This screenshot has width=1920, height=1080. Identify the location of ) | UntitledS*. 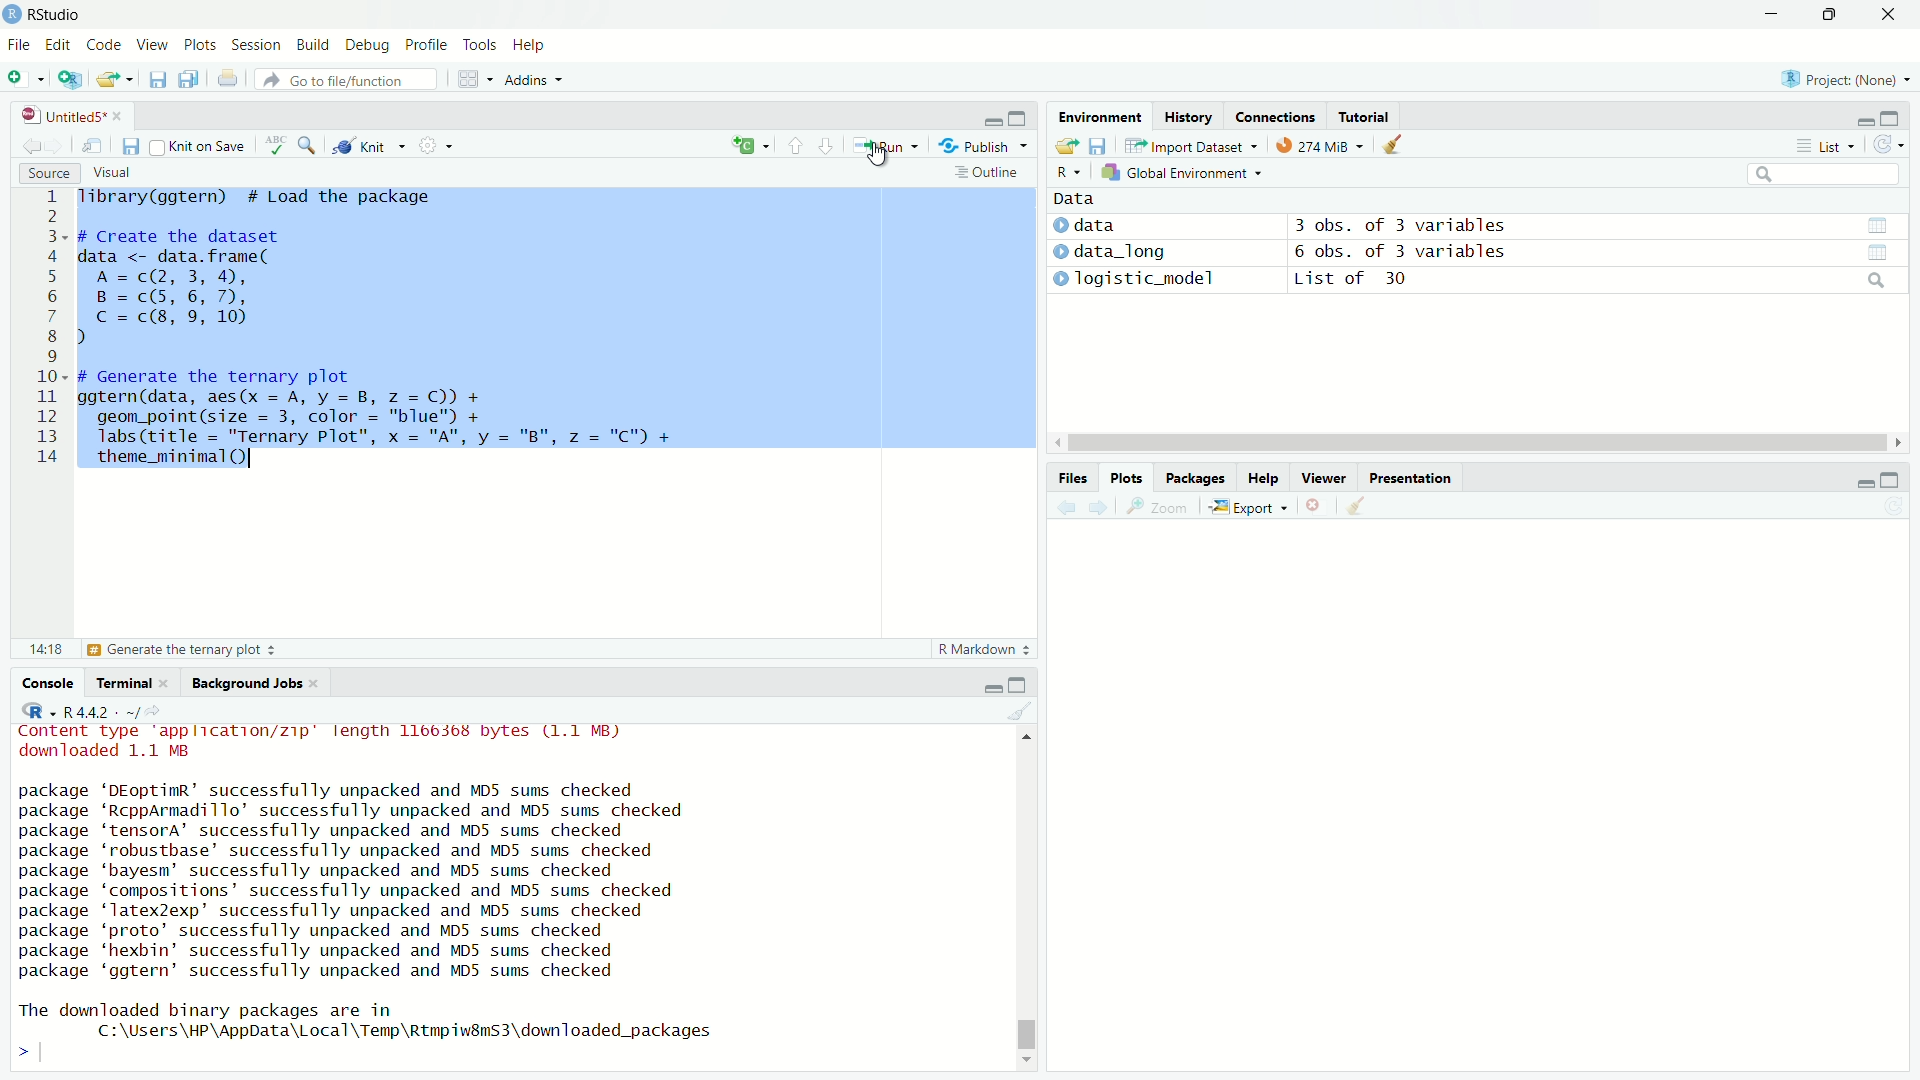
(62, 114).